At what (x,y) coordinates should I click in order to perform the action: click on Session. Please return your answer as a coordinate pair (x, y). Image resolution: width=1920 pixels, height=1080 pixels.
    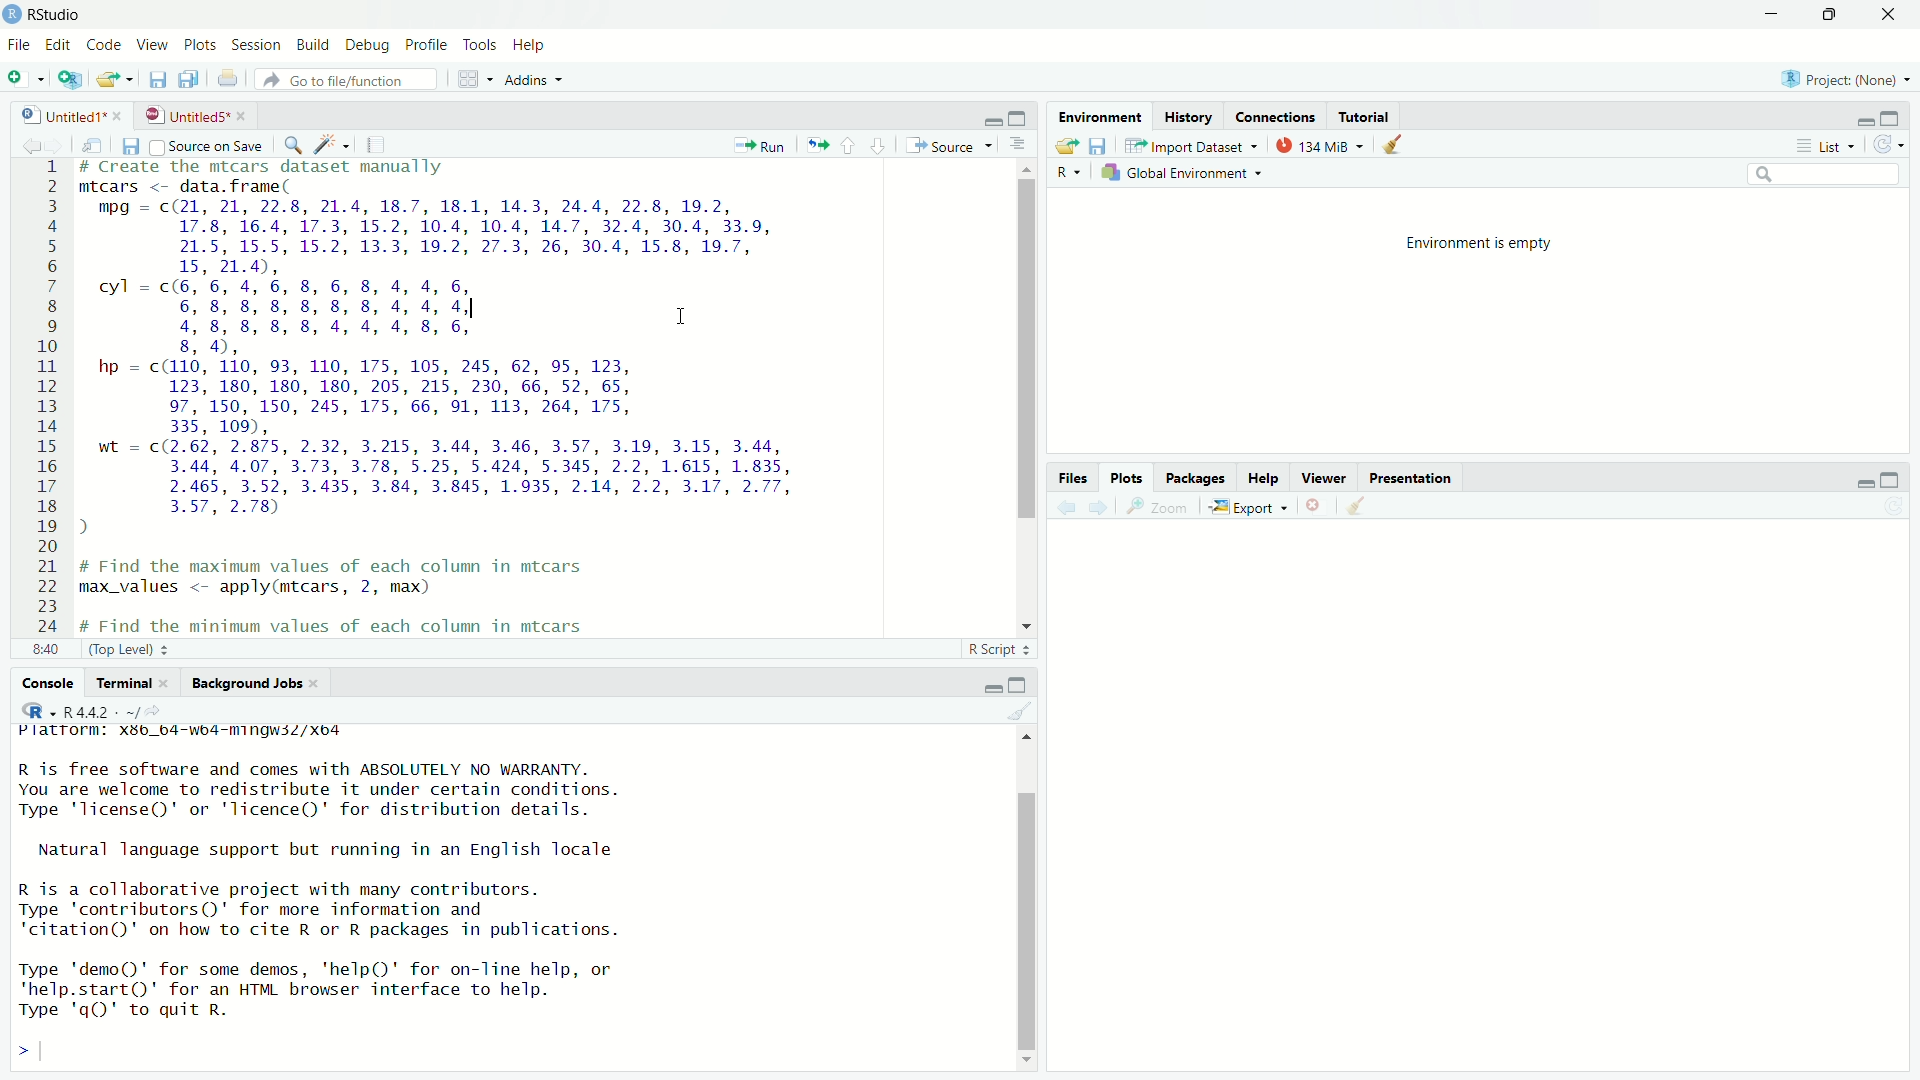
    Looking at the image, I should click on (257, 44).